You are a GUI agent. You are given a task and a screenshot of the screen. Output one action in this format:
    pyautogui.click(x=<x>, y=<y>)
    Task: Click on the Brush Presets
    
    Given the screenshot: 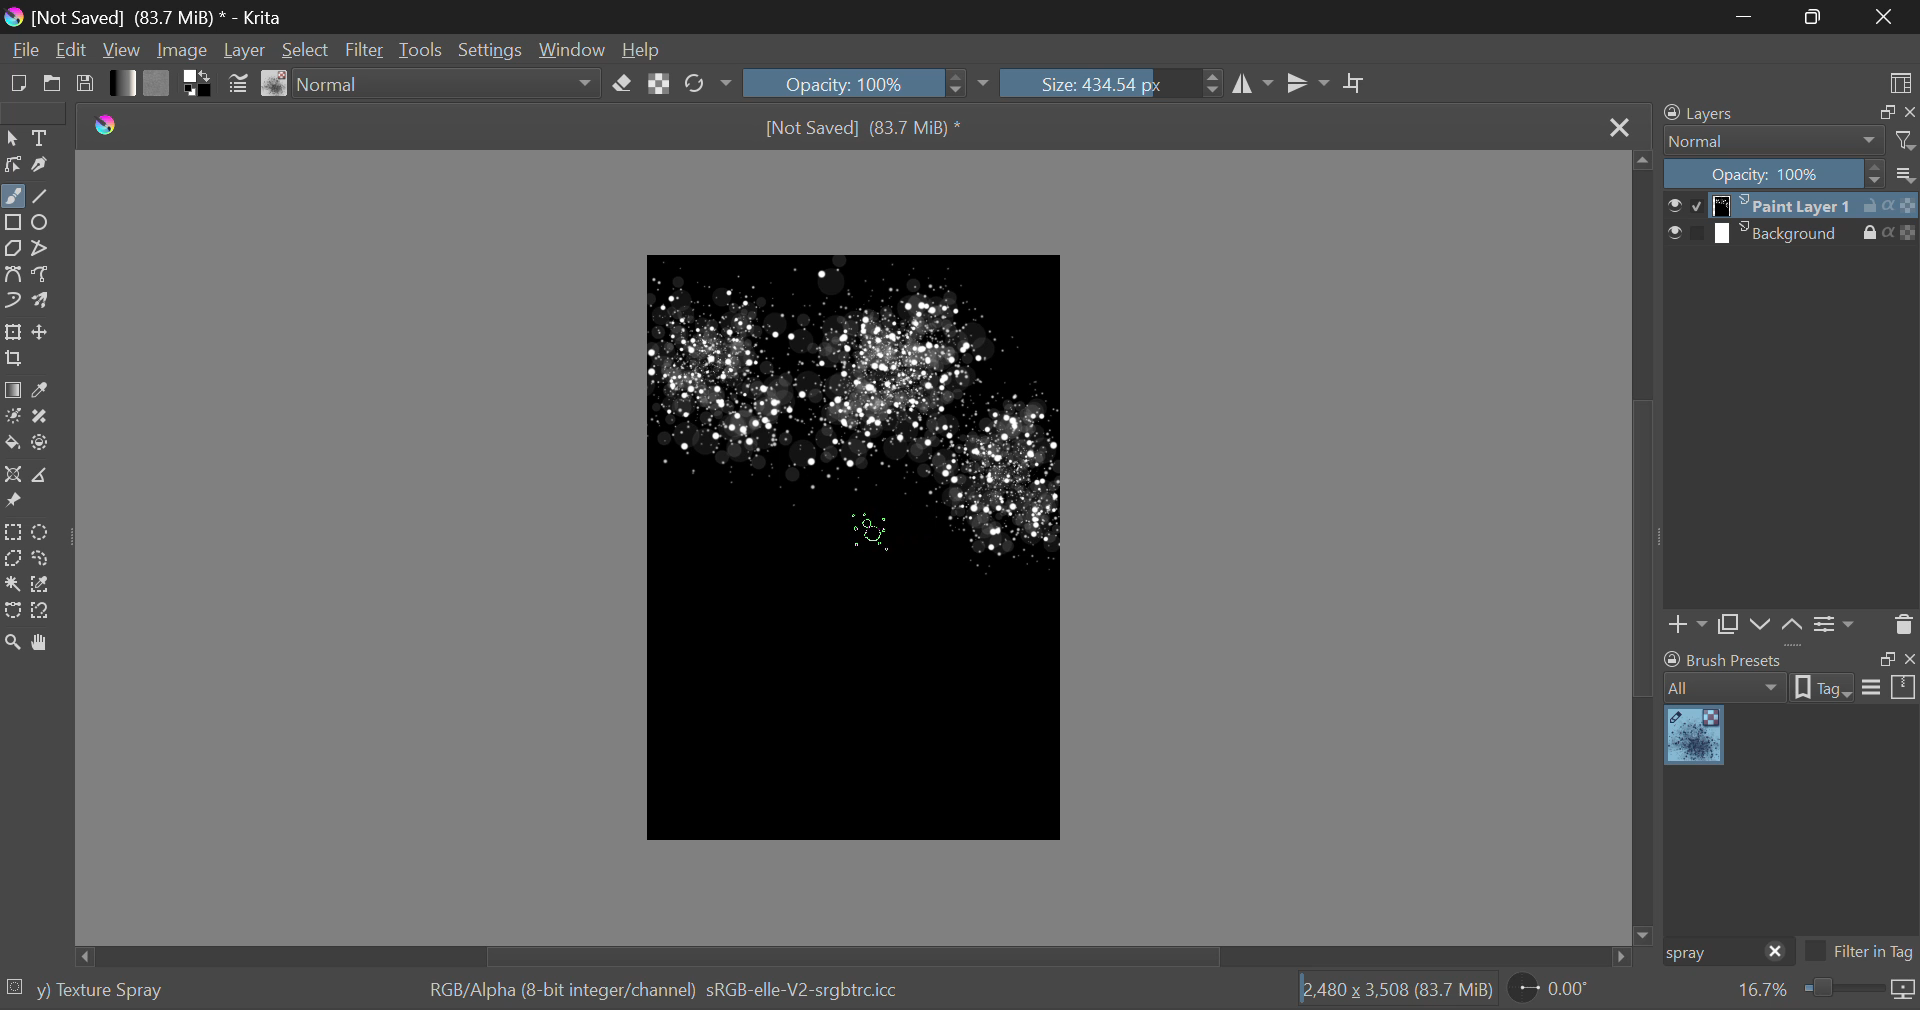 What is the action you would take?
    pyautogui.click(x=276, y=84)
    